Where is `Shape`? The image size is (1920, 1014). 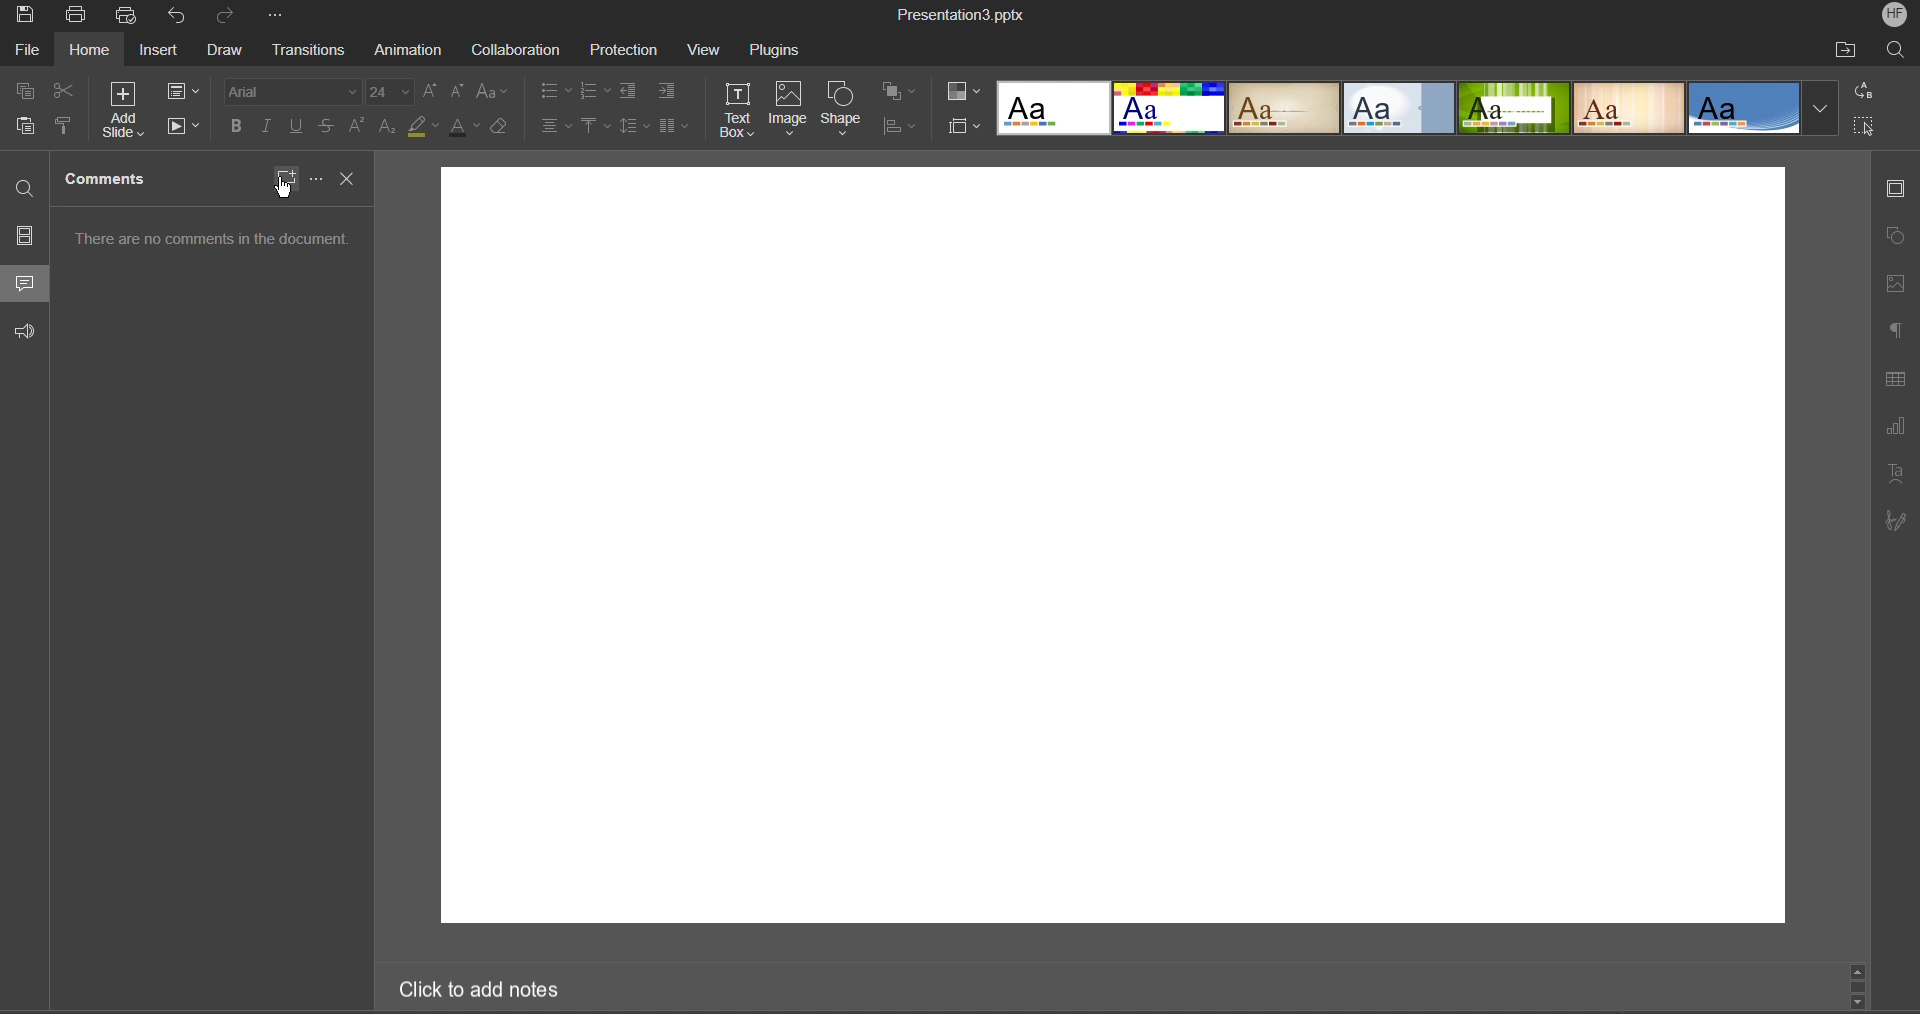 Shape is located at coordinates (846, 109).